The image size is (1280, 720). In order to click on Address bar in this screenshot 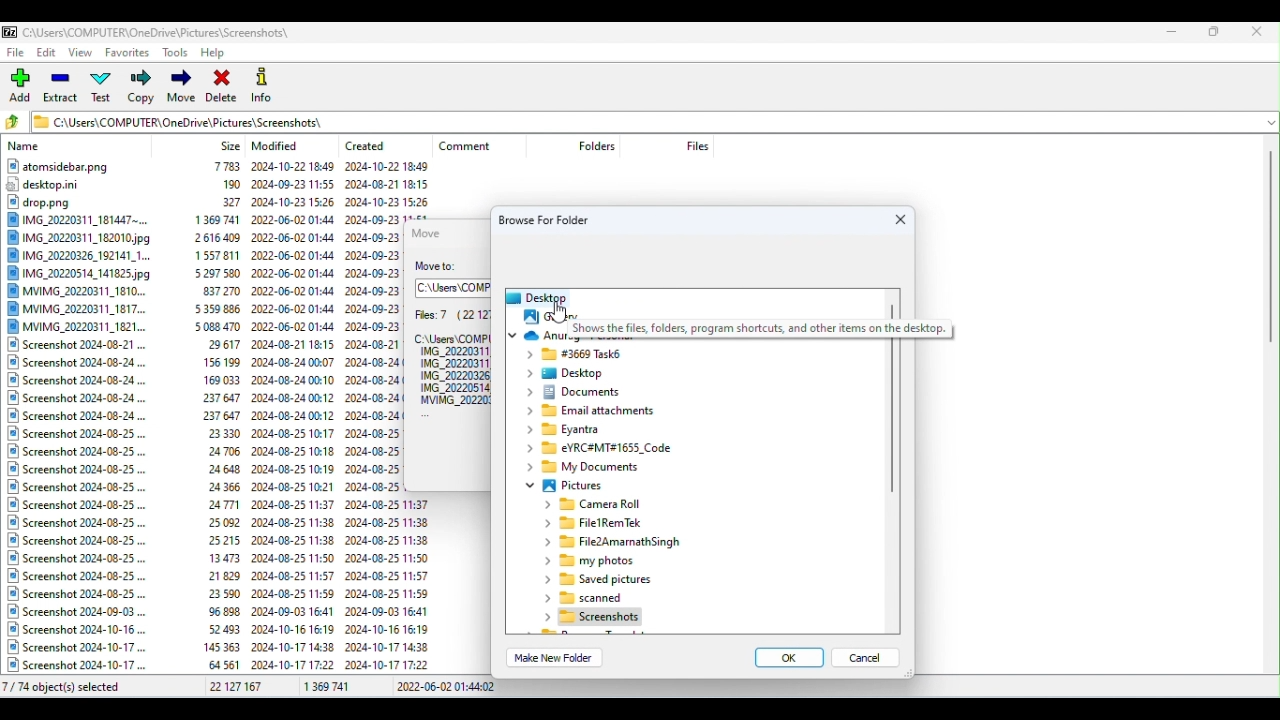, I will do `click(454, 288)`.